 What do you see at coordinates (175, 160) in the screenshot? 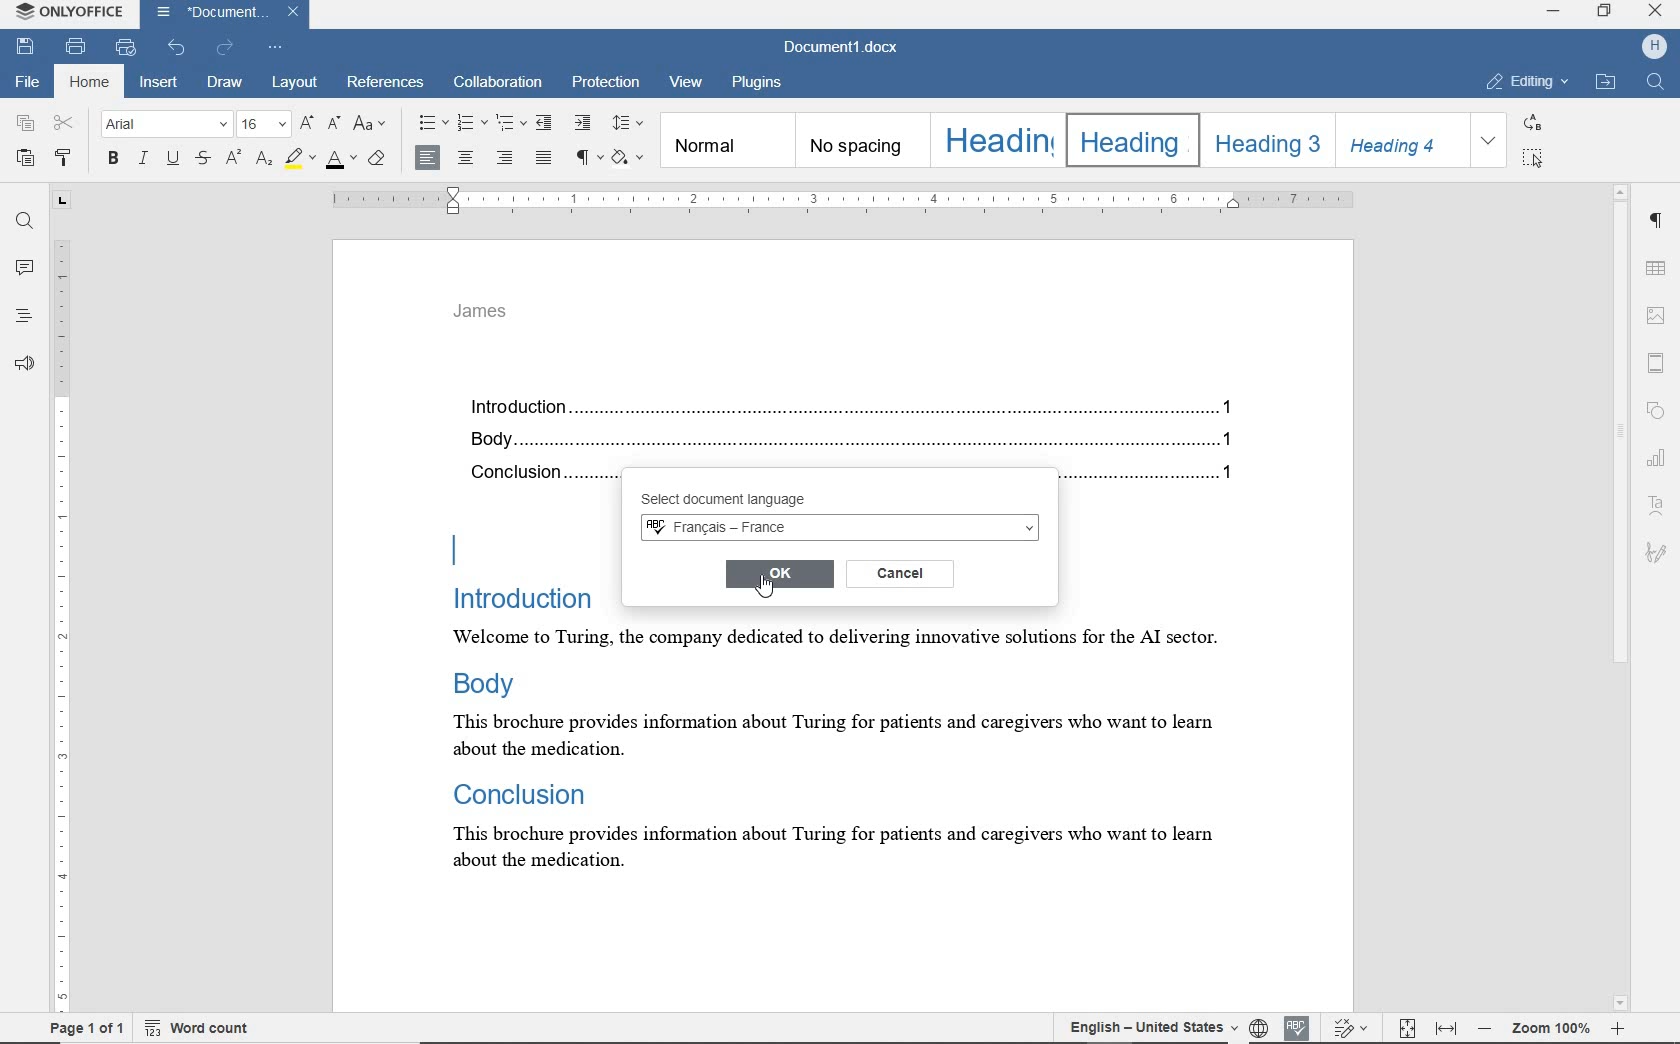
I see `underline` at bounding box center [175, 160].